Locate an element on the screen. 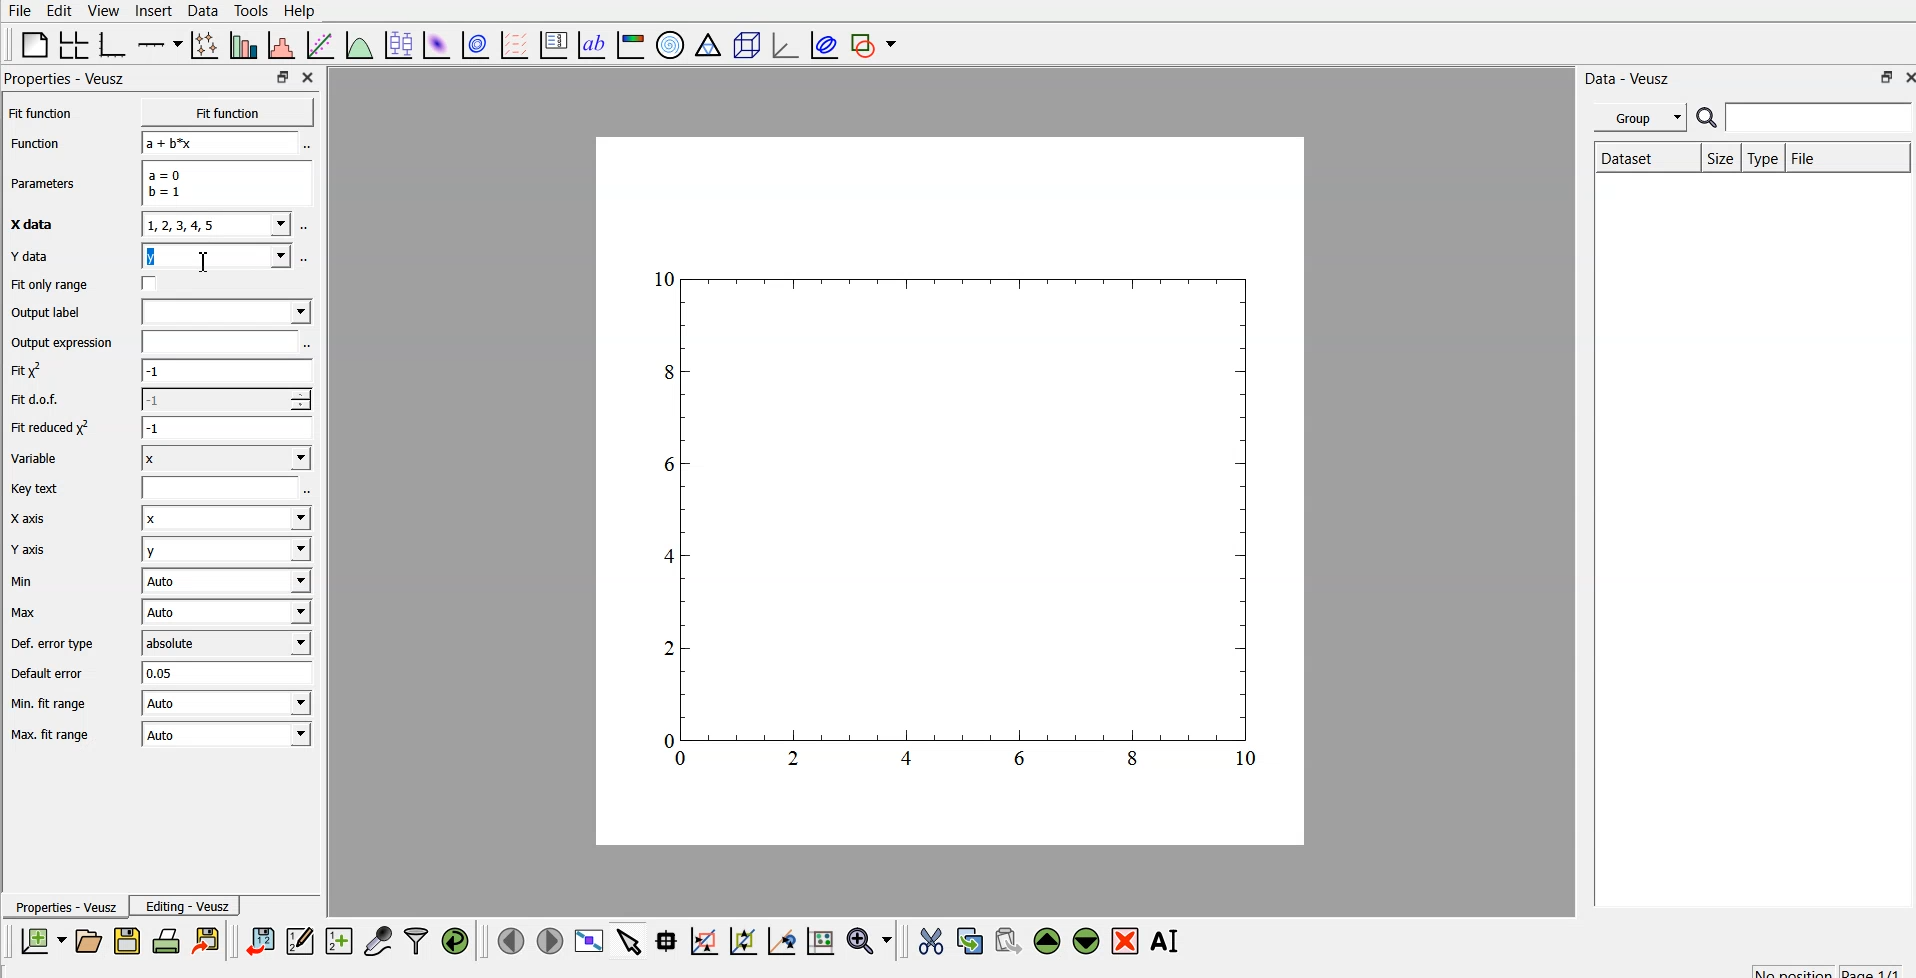  restore down is located at coordinates (280, 78).